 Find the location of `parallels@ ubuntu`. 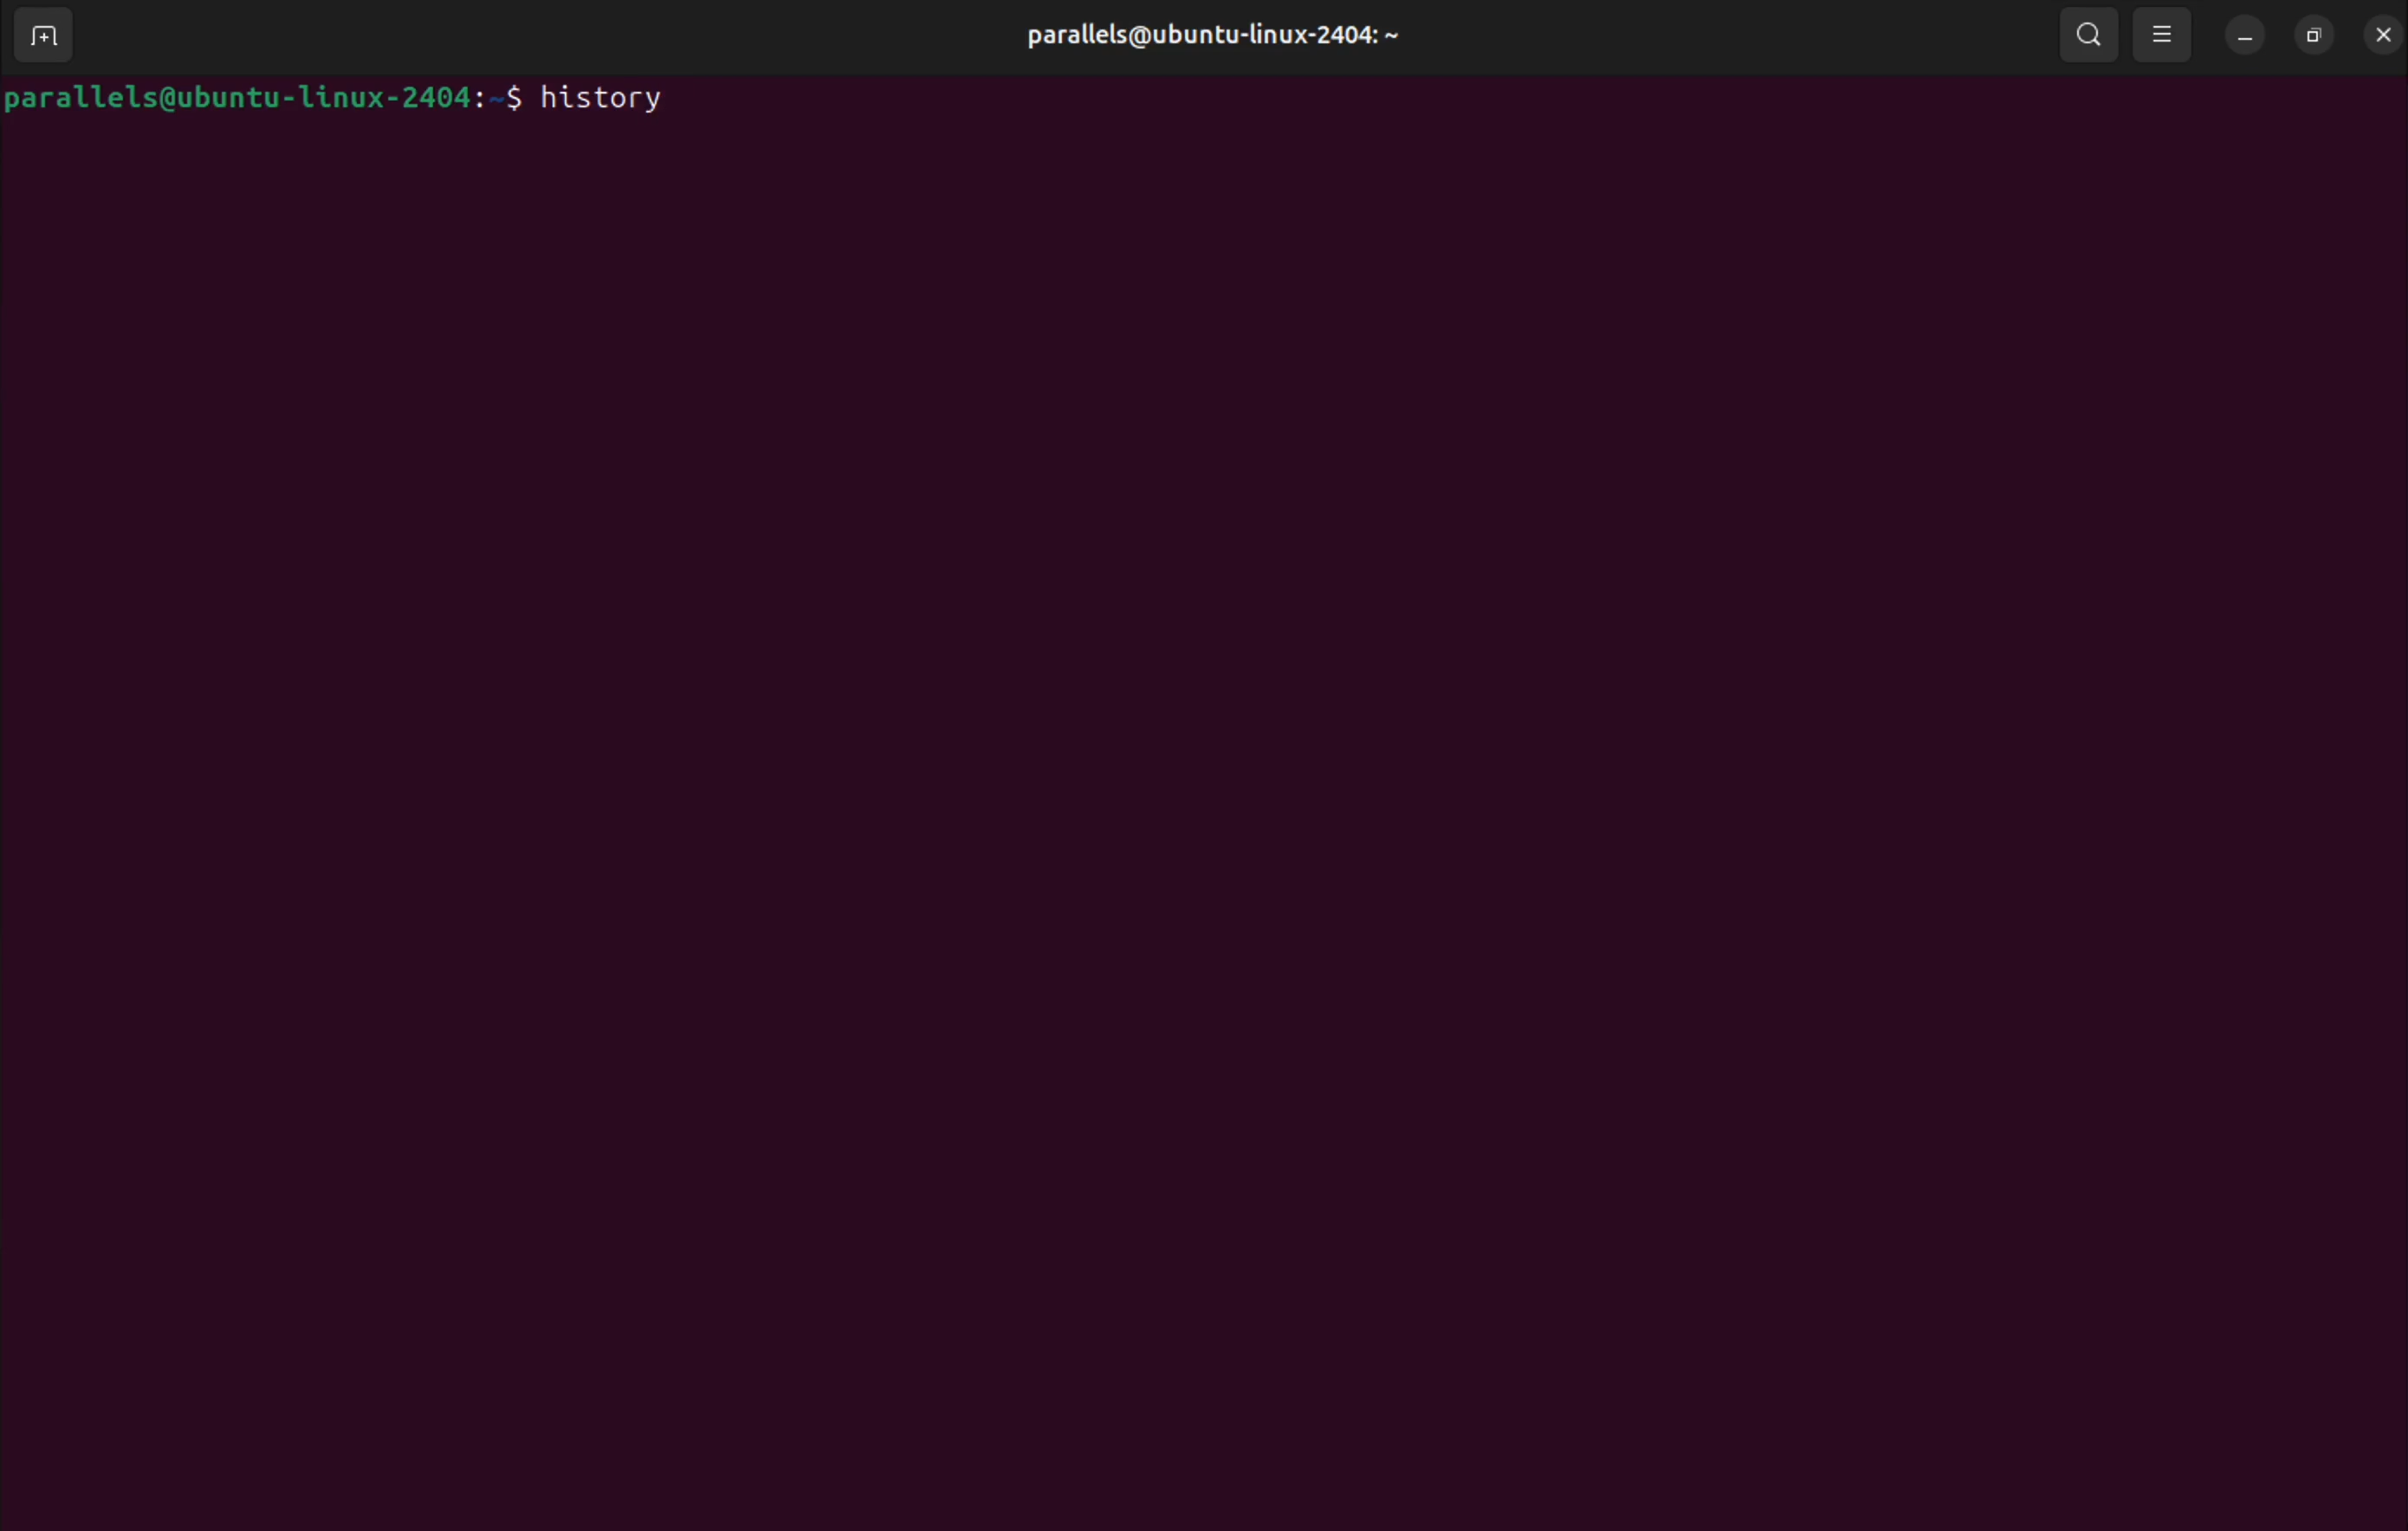

parallels@ ubuntu is located at coordinates (1206, 31).